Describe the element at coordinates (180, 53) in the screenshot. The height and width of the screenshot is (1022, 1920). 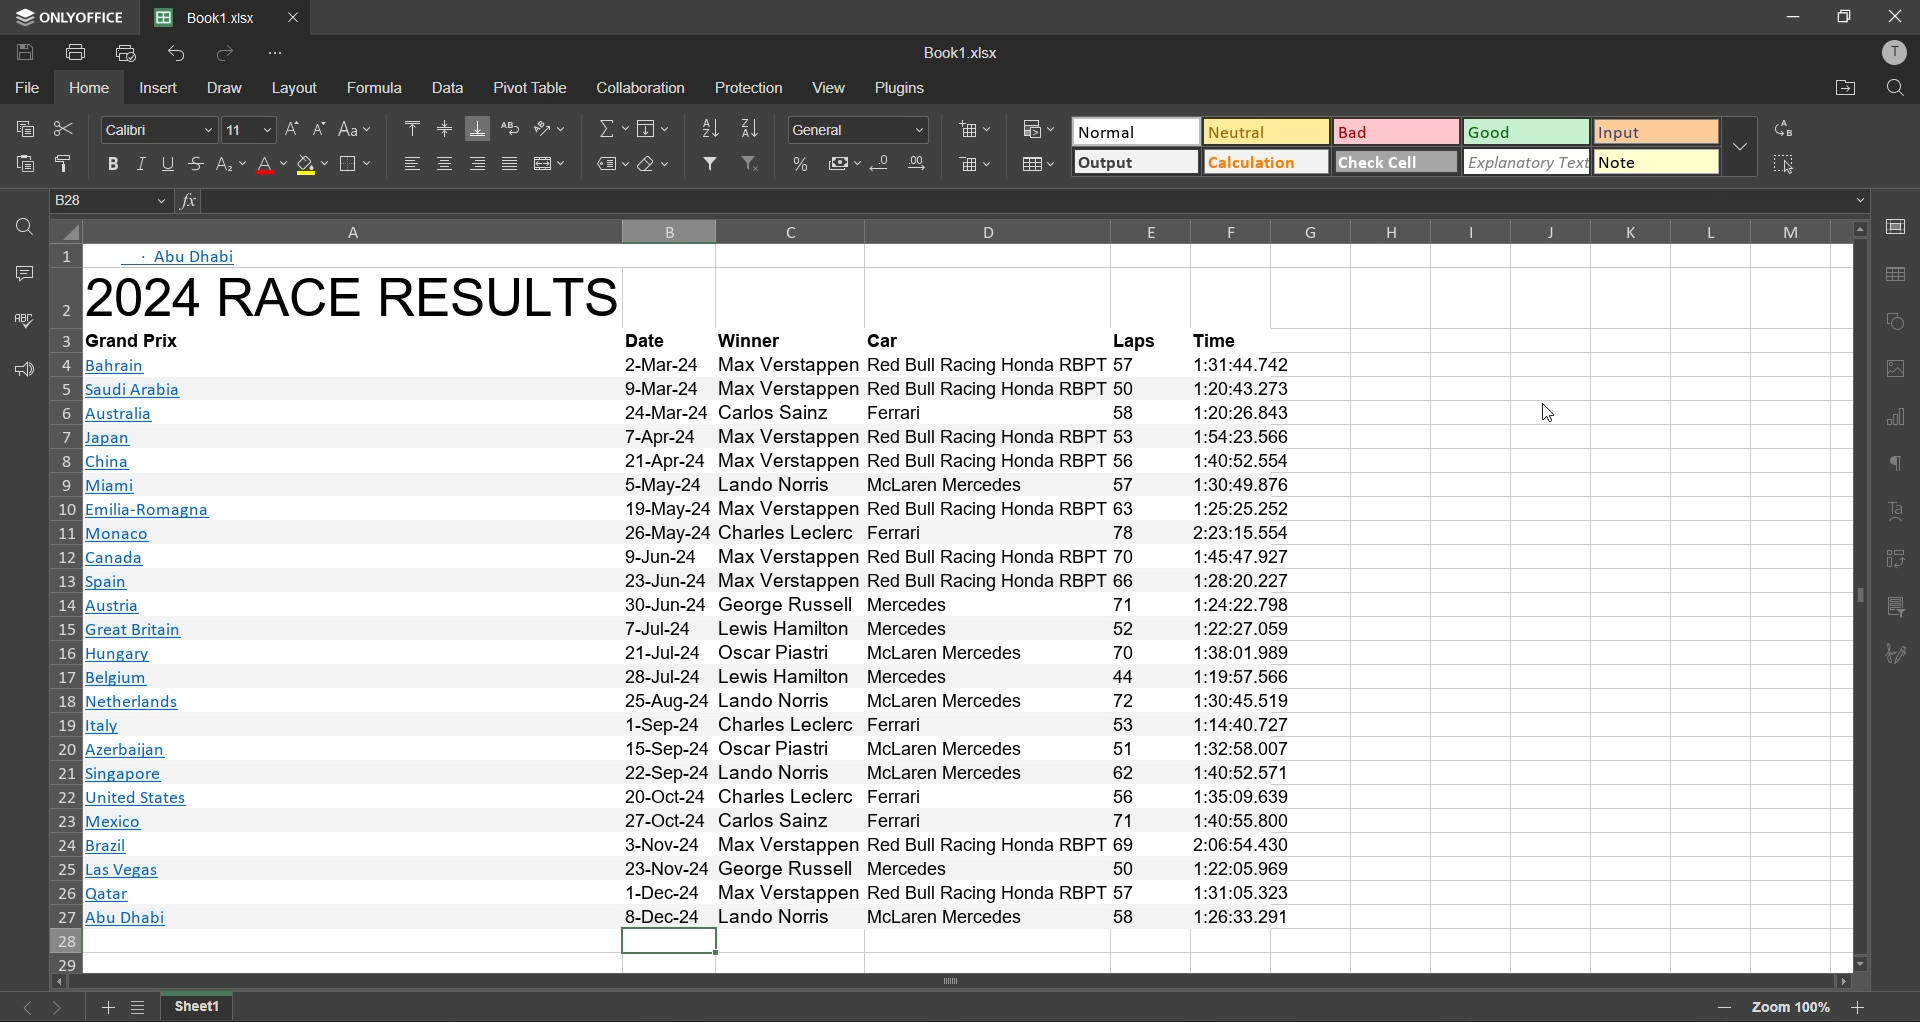
I see `undo` at that location.